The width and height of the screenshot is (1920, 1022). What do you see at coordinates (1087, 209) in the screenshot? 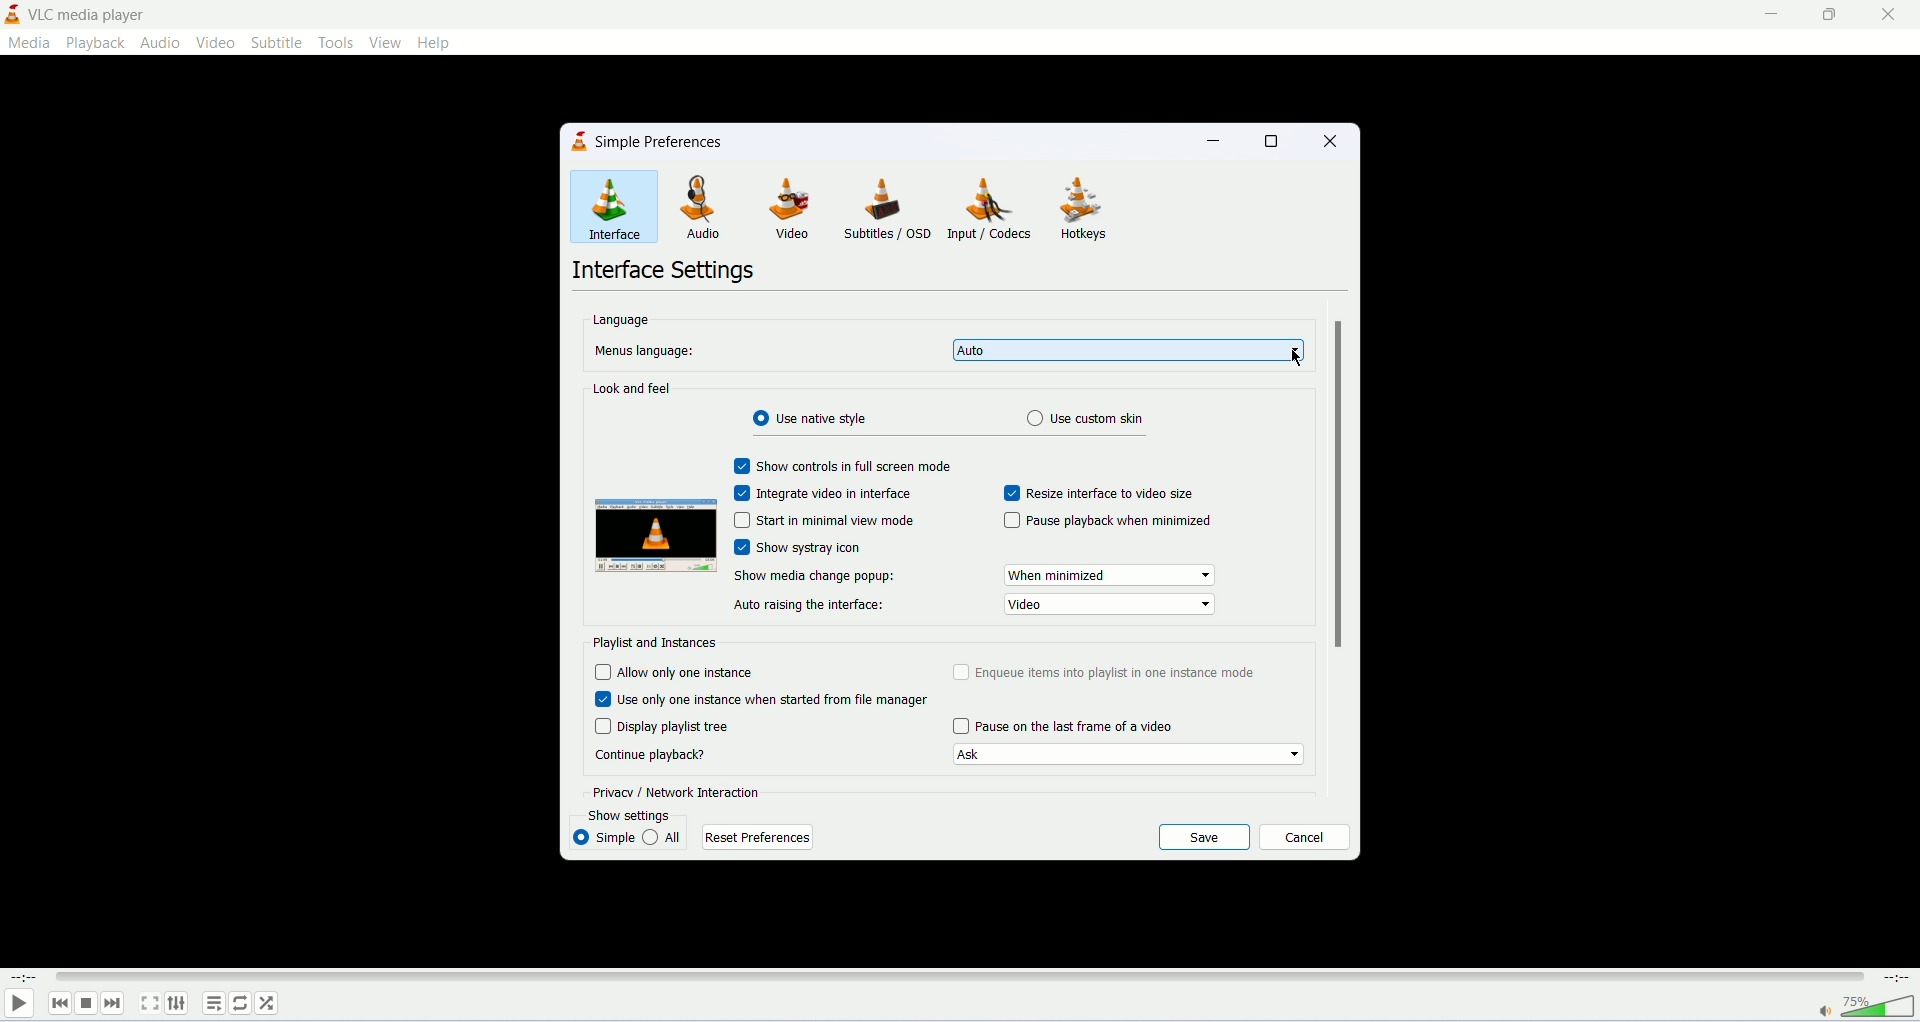
I see `hotkeys` at bounding box center [1087, 209].